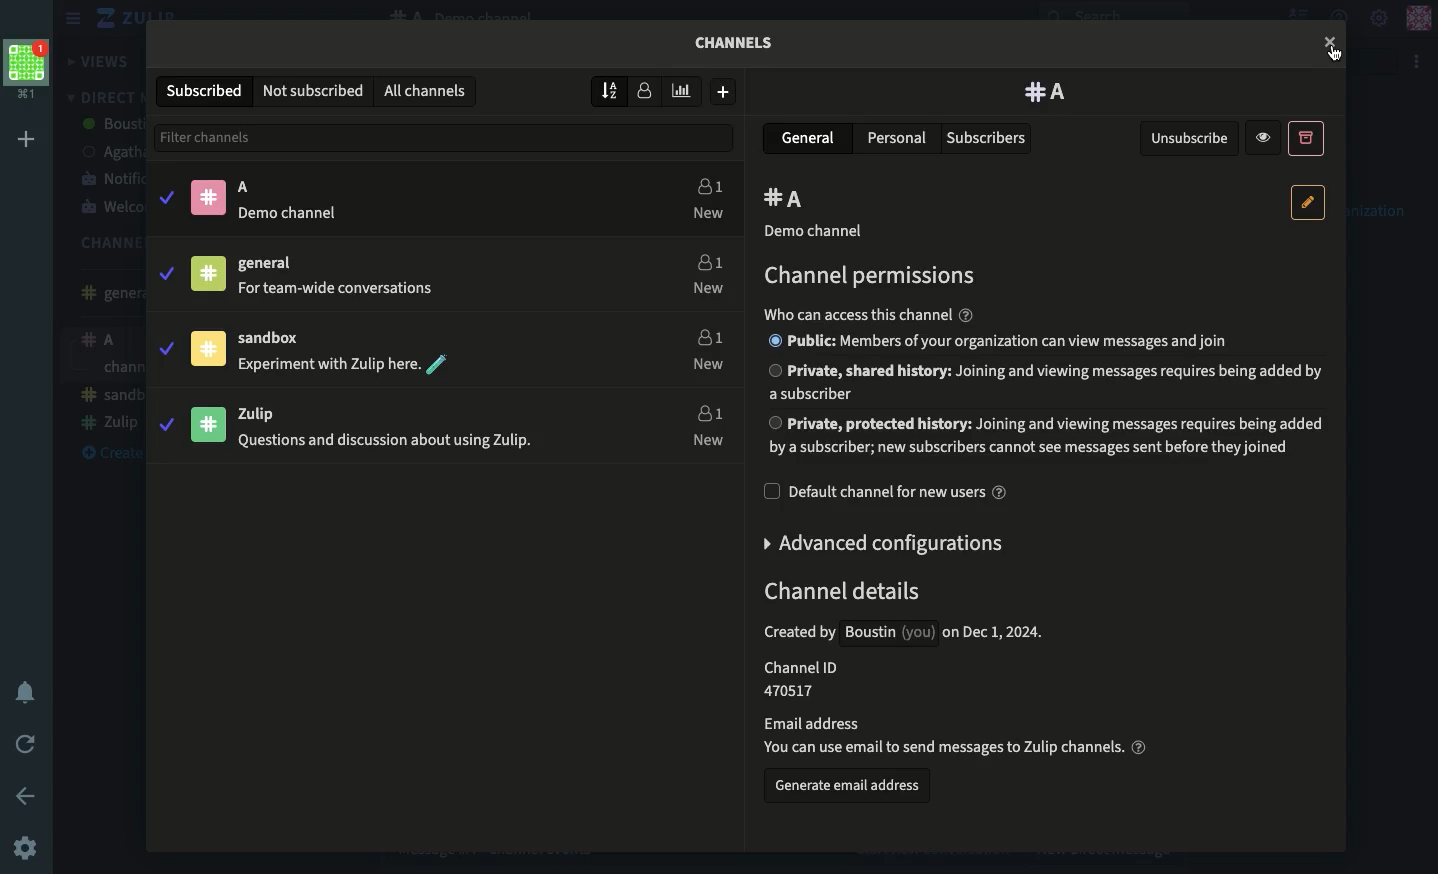  What do you see at coordinates (112, 125) in the screenshot?
I see `boustin` at bounding box center [112, 125].